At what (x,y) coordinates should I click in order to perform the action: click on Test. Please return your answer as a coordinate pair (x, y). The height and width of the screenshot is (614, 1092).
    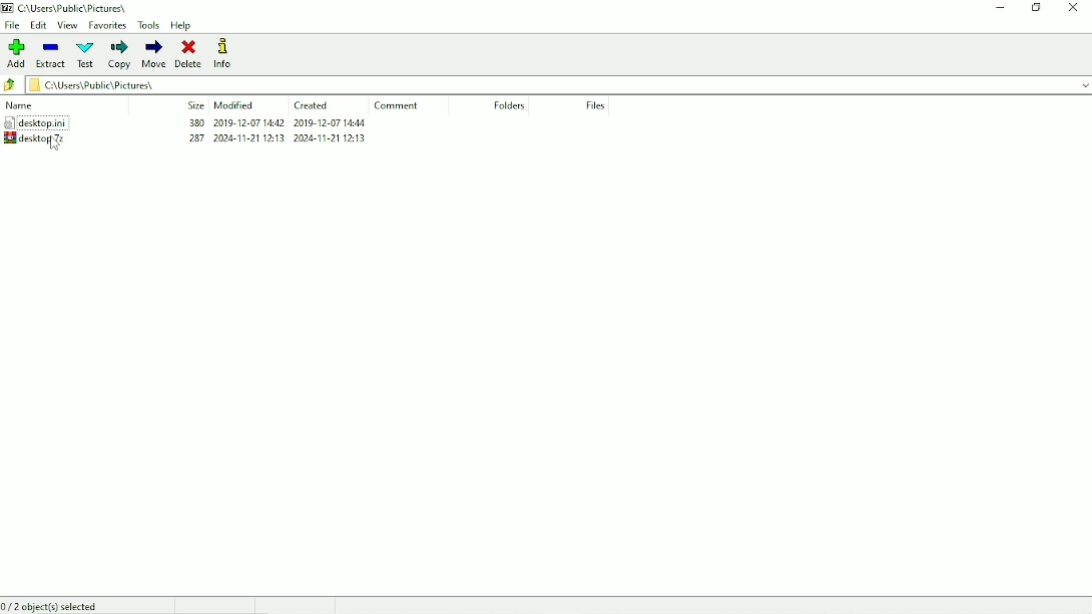
    Looking at the image, I should click on (86, 55).